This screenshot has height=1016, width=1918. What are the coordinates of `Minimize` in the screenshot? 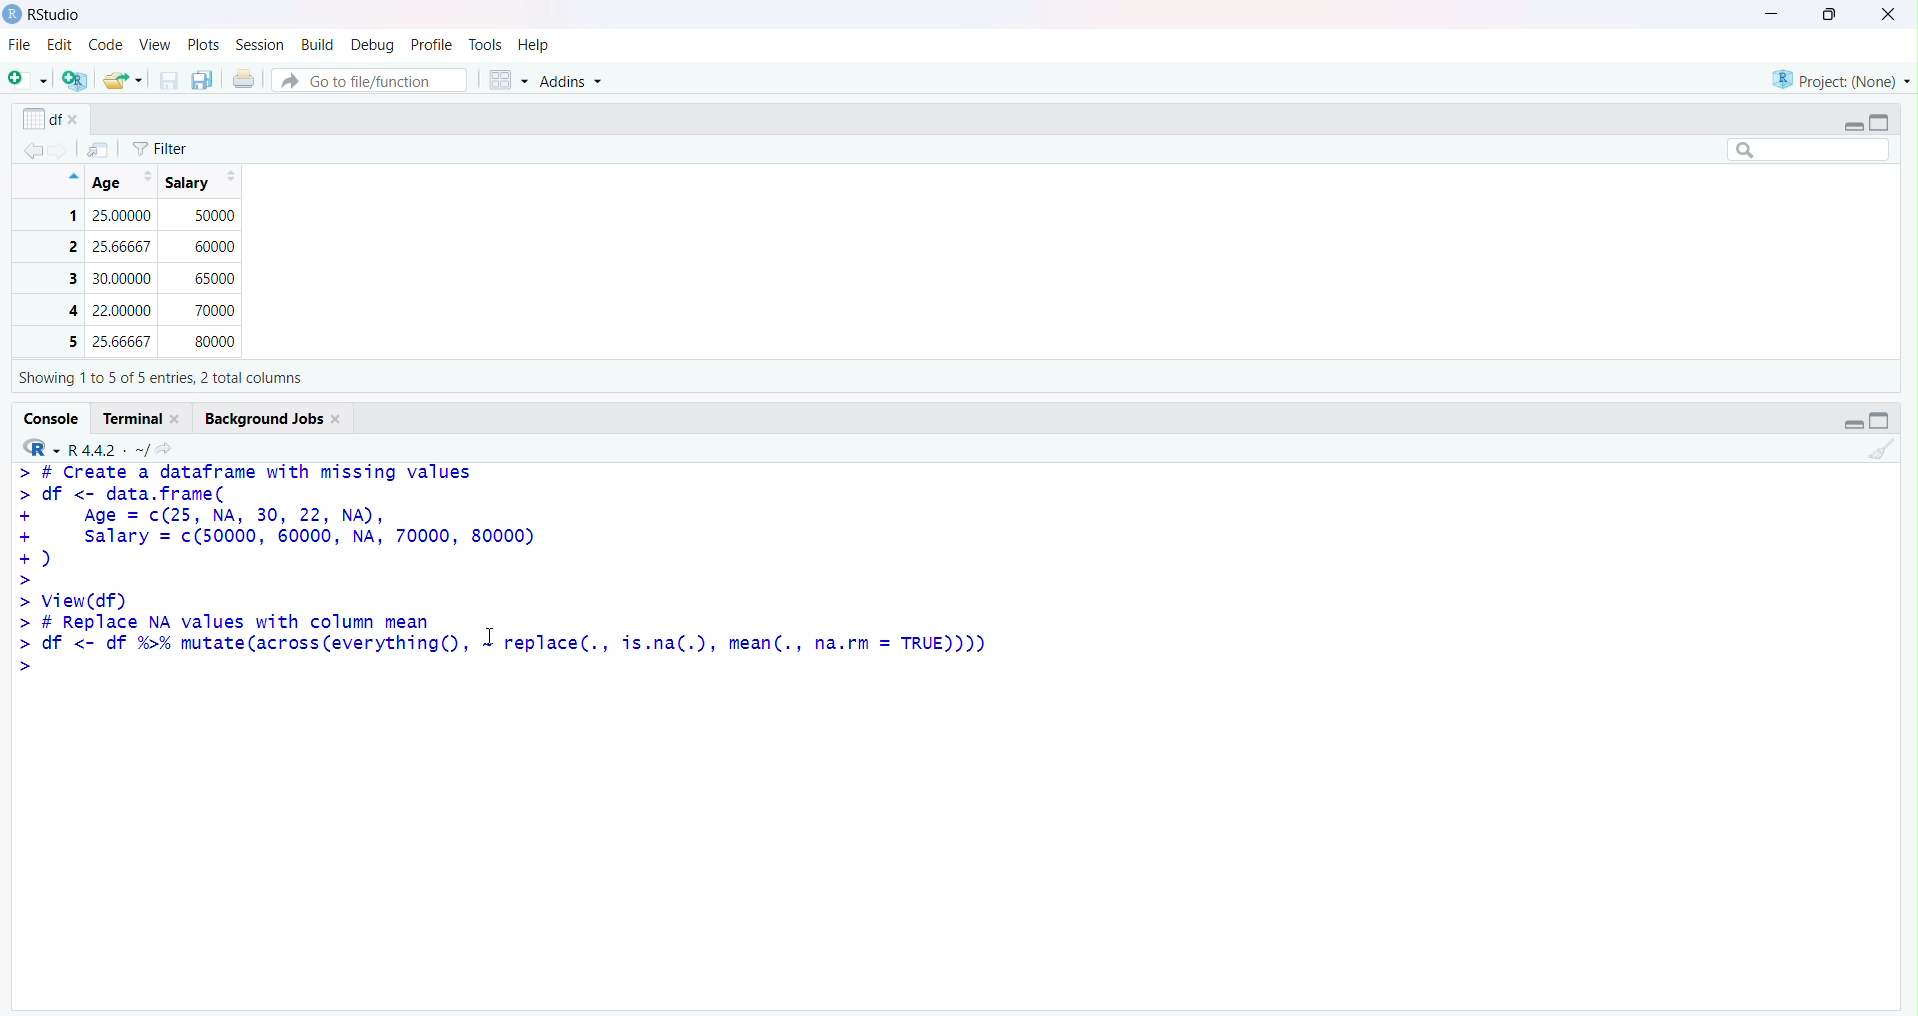 It's located at (1851, 127).